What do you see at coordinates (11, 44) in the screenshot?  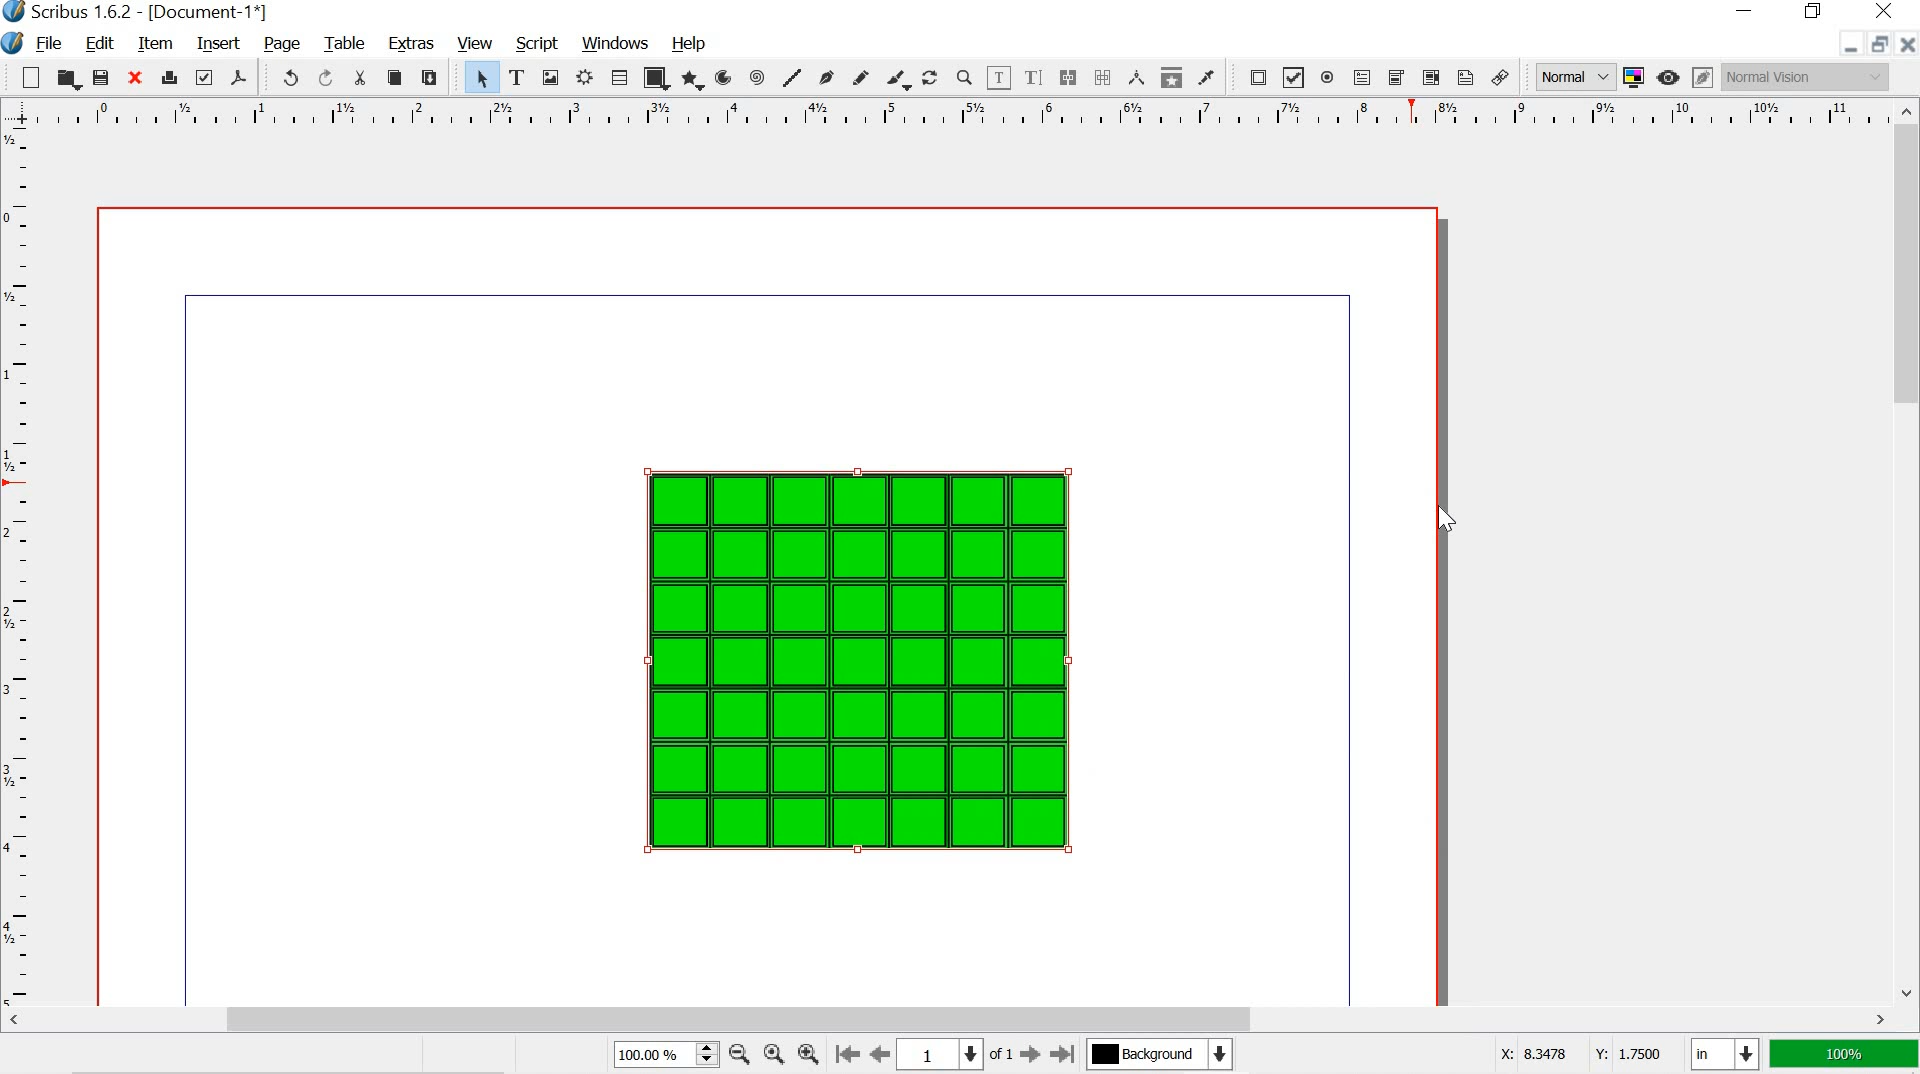 I see `logo` at bounding box center [11, 44].